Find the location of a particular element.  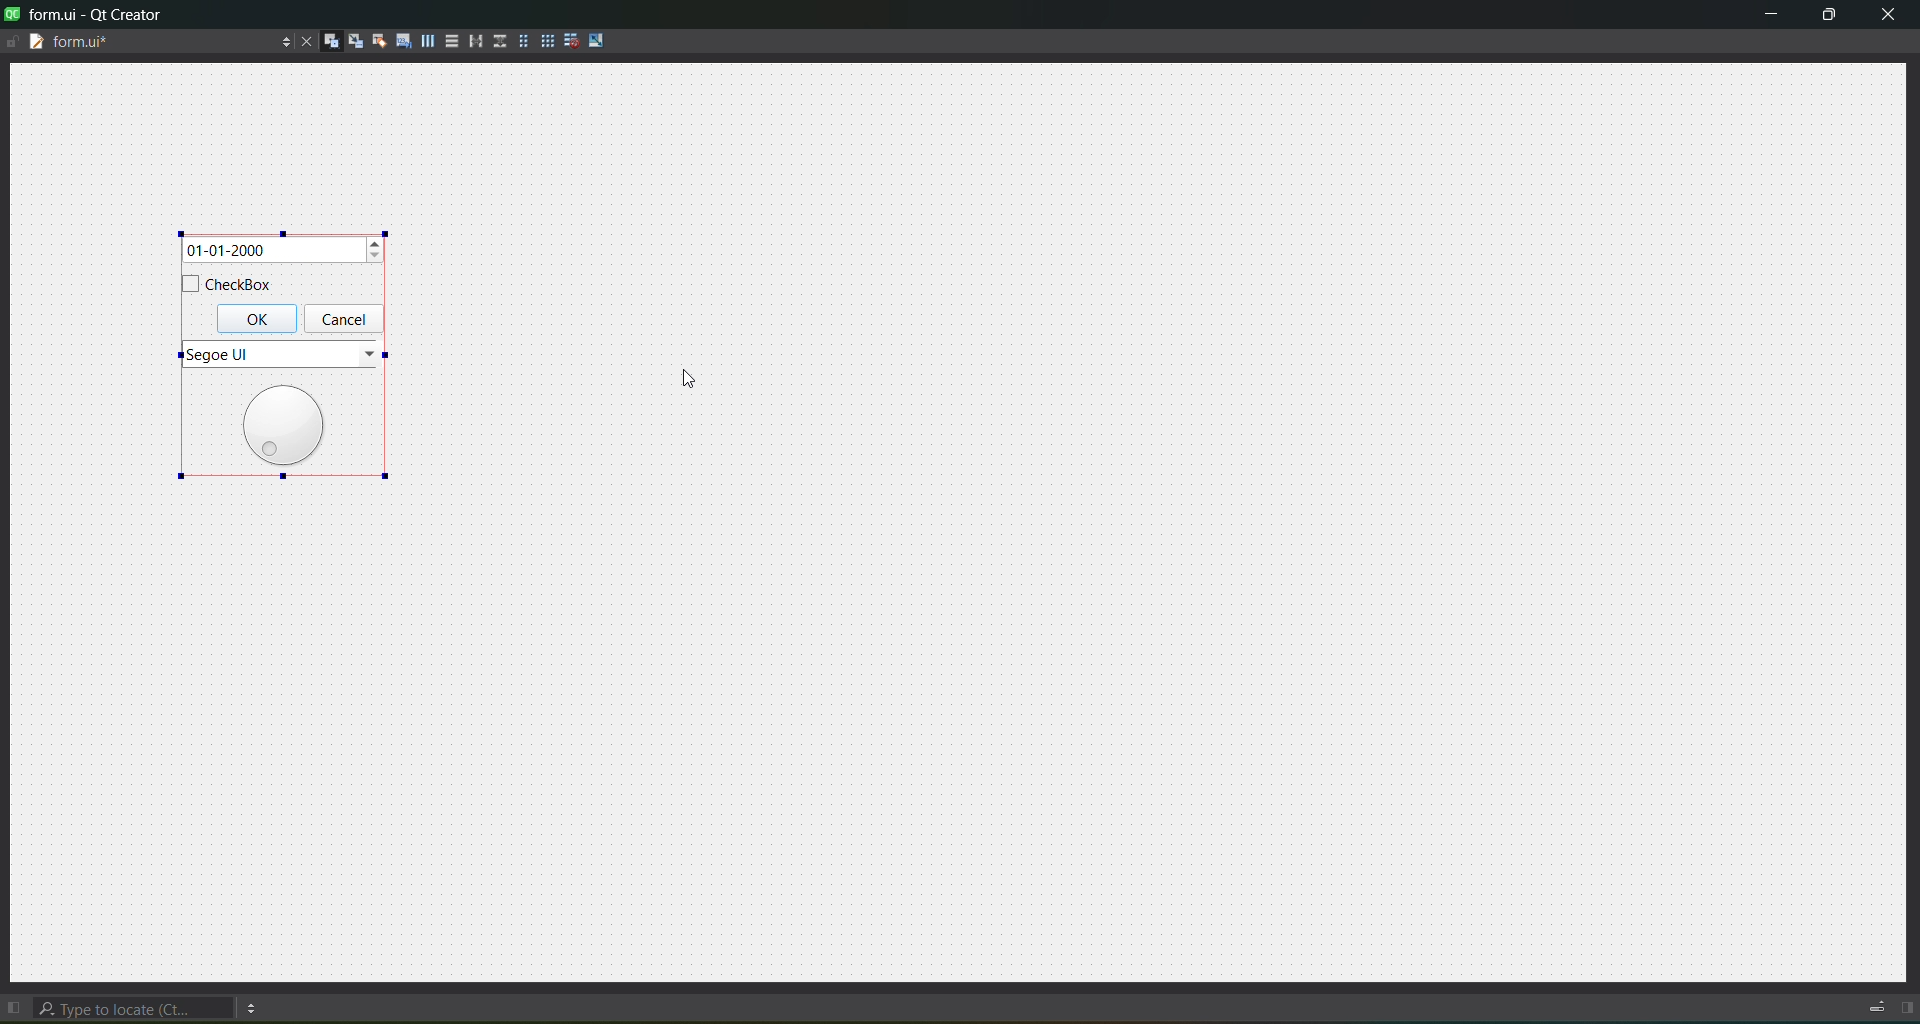

Stacked Widgets Vertically in QT Box Layout is located at coordinates (283, 354).